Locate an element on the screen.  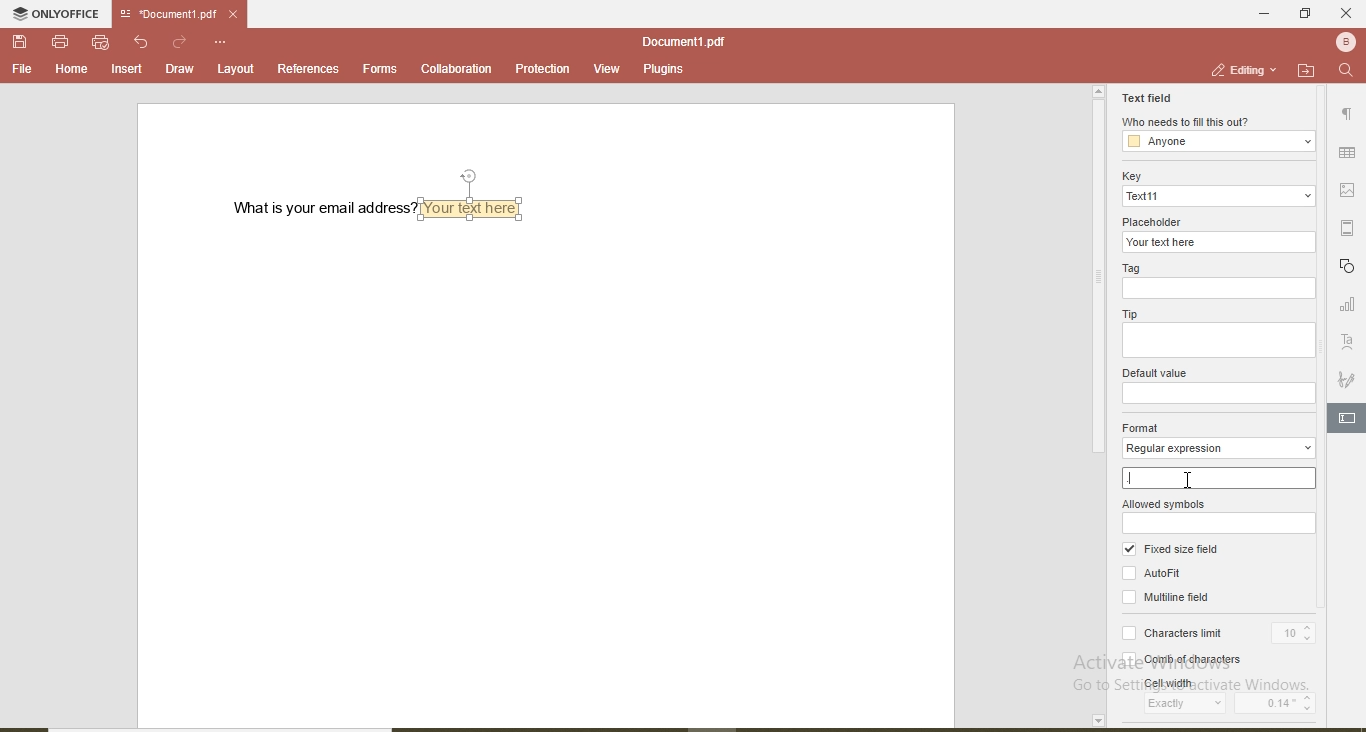
file name is located at coordinates (683, 41).